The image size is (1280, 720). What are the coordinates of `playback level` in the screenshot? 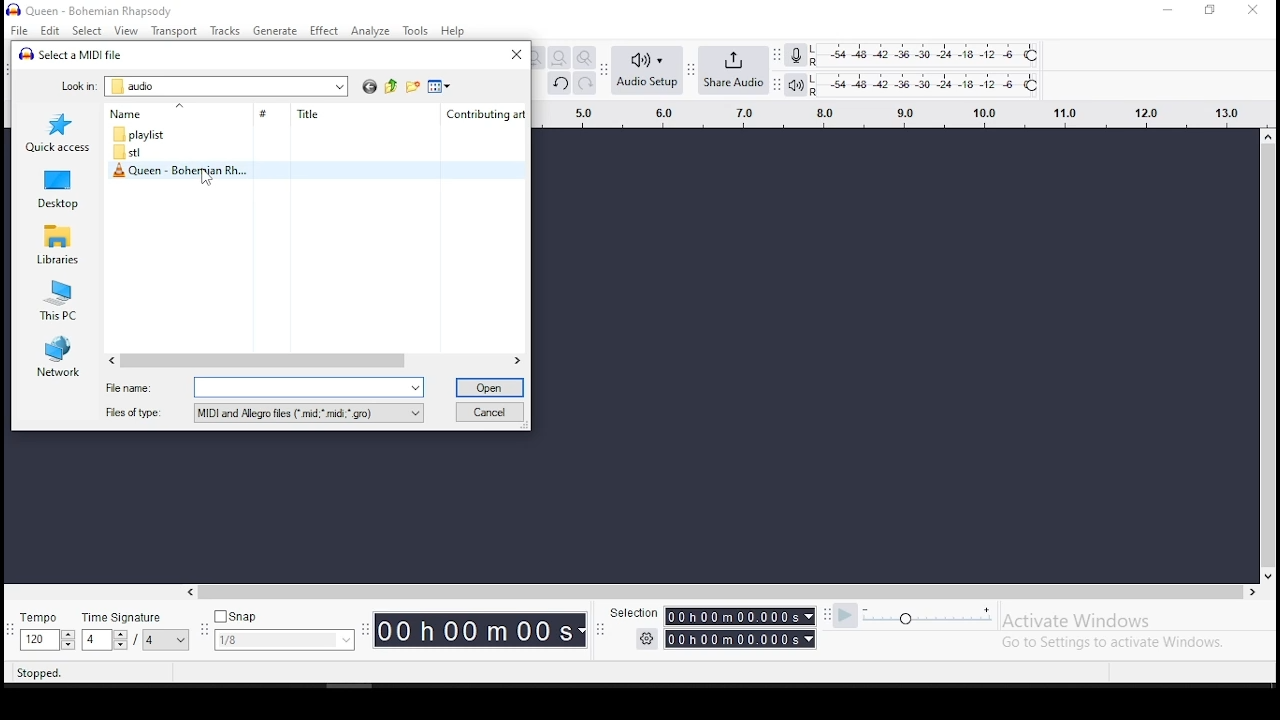 It's located at (927, 85).